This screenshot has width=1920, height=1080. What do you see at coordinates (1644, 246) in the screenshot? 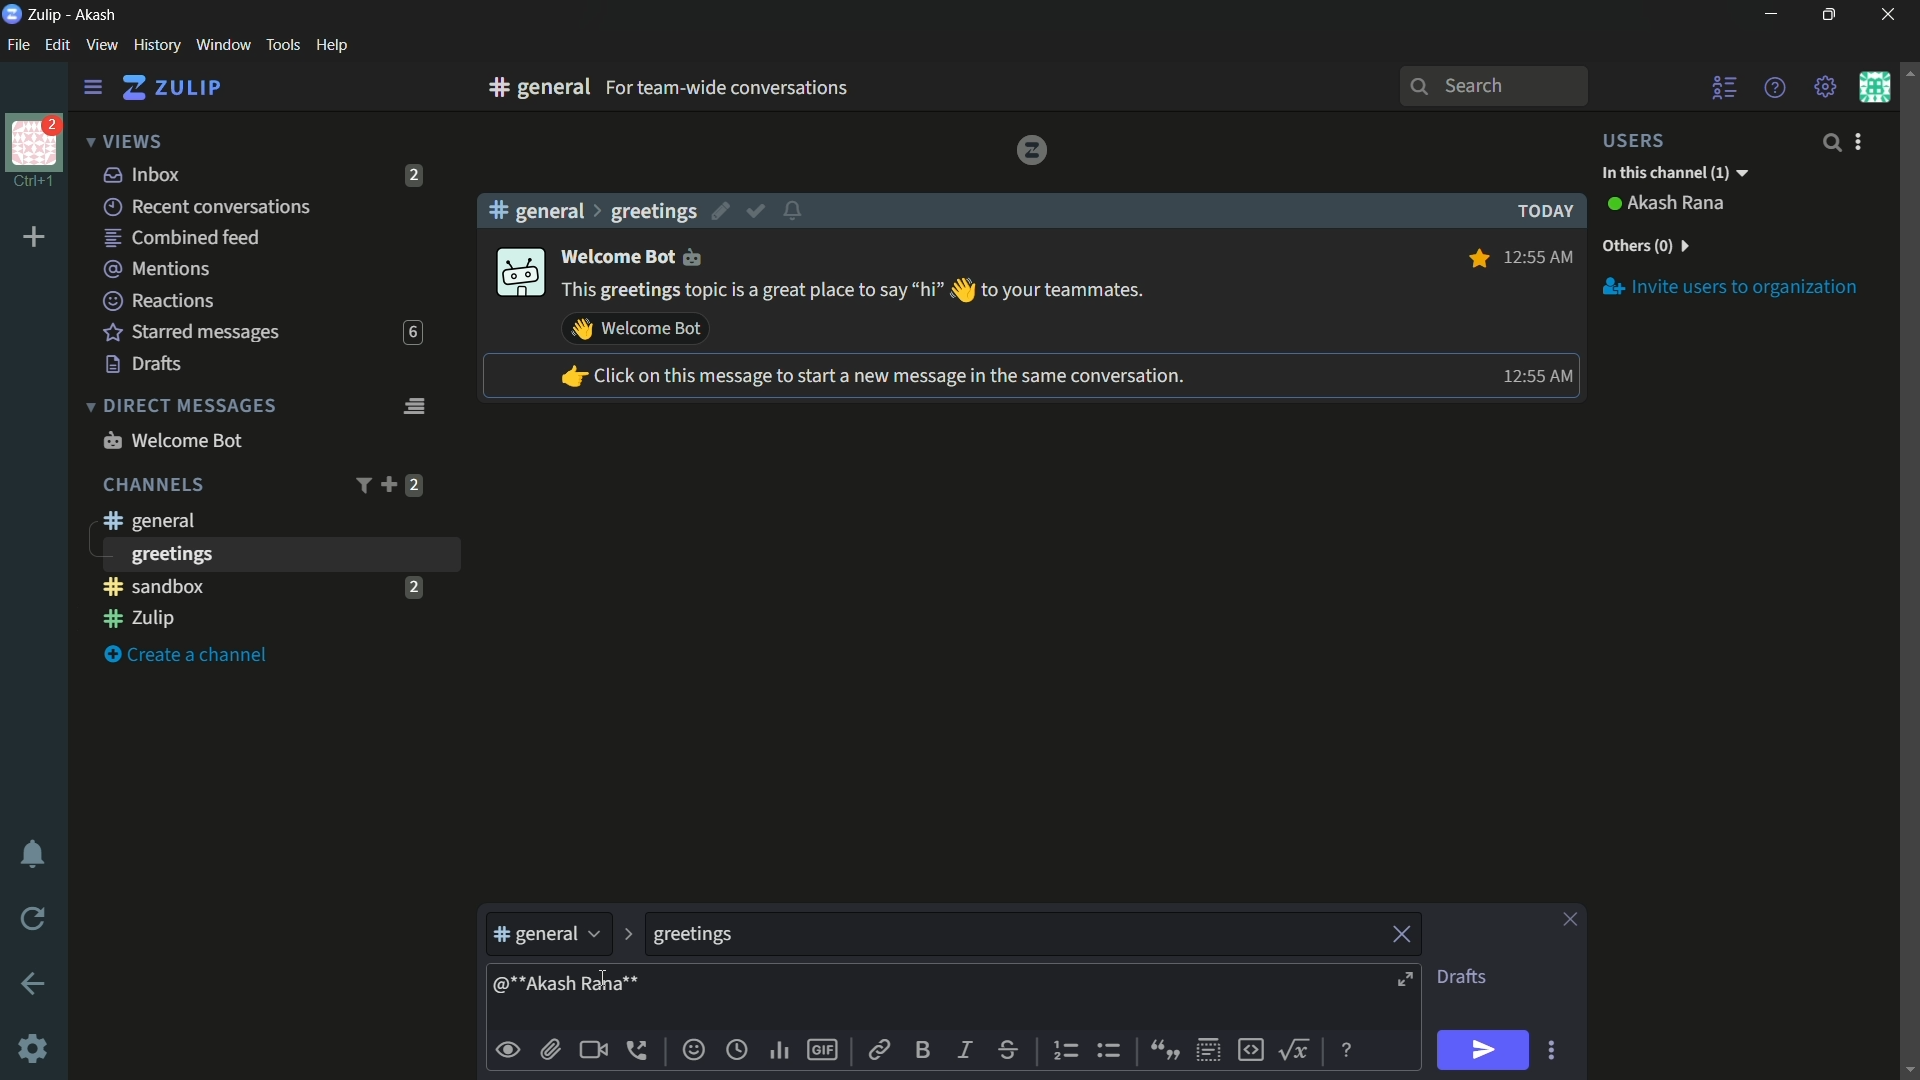
I see `others (0)` at bounding box center [1644, 246].